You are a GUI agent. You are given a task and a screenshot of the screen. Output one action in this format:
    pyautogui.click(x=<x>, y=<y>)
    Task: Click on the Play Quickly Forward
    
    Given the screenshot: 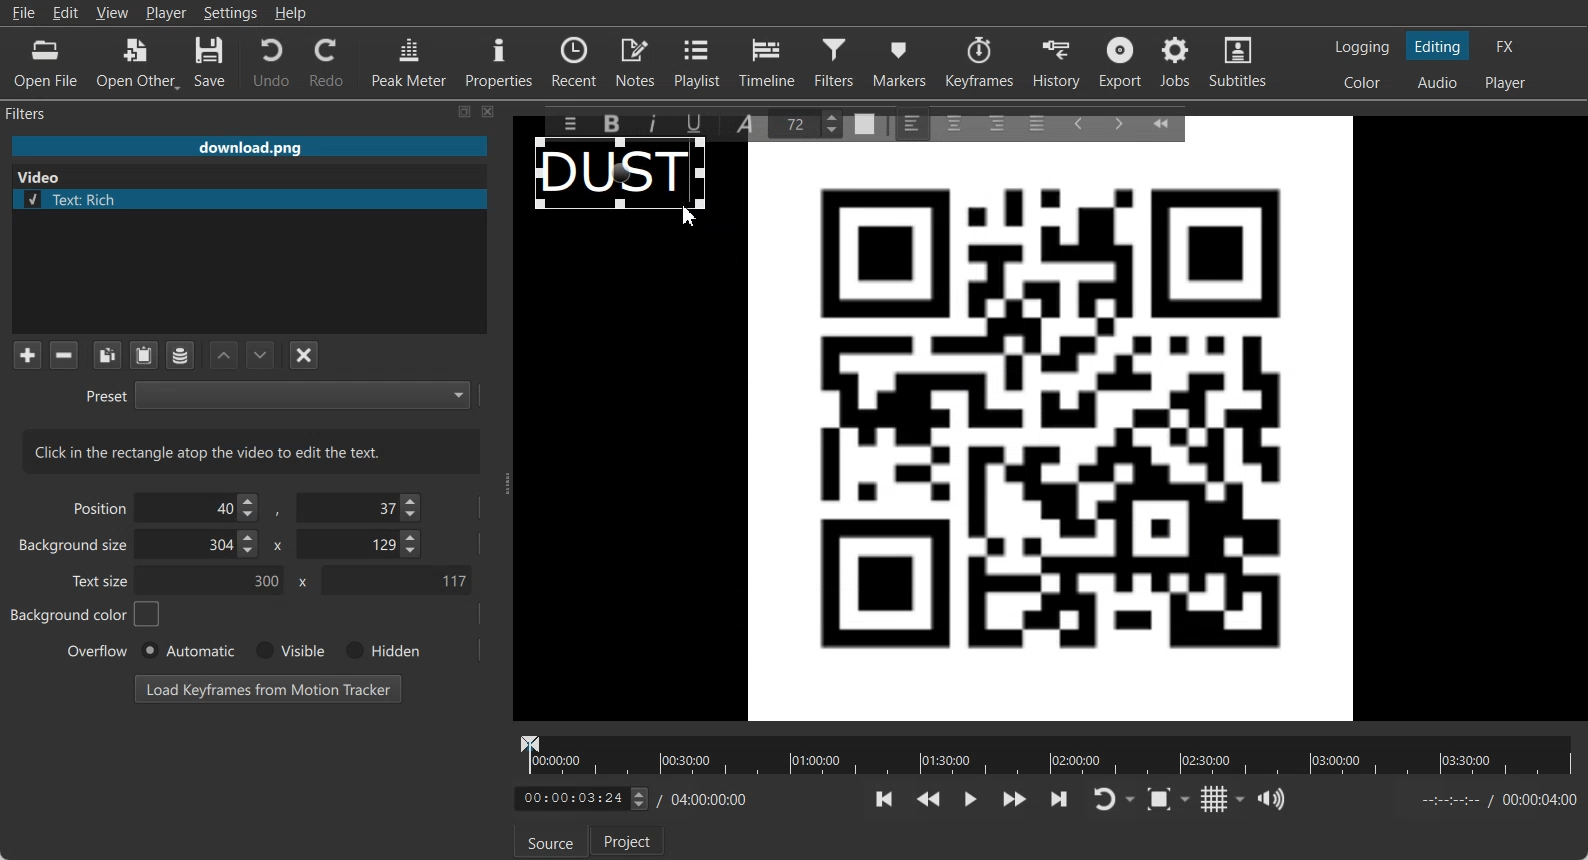 What is the action you would take?
    pyautogui.click(x=1015, y=799)
    